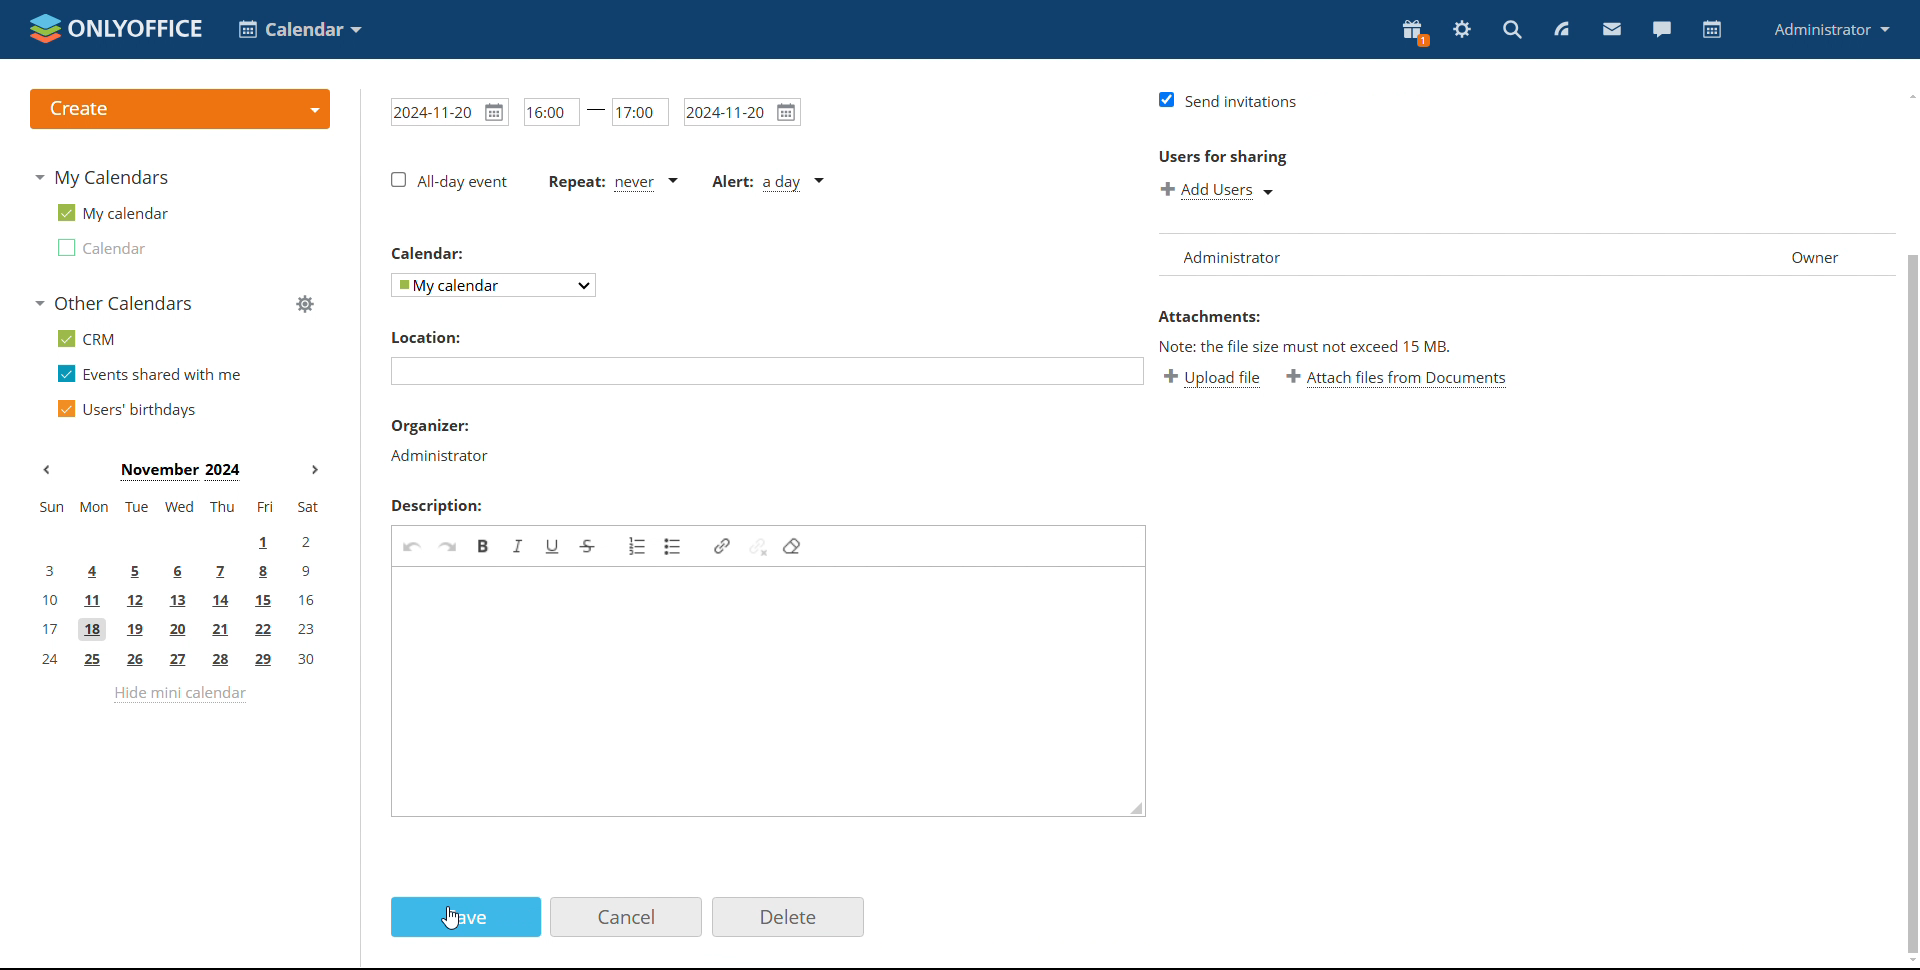  Describe the element at coordinates (181, 471) in the screenshot. I see `Month on display` at that location.